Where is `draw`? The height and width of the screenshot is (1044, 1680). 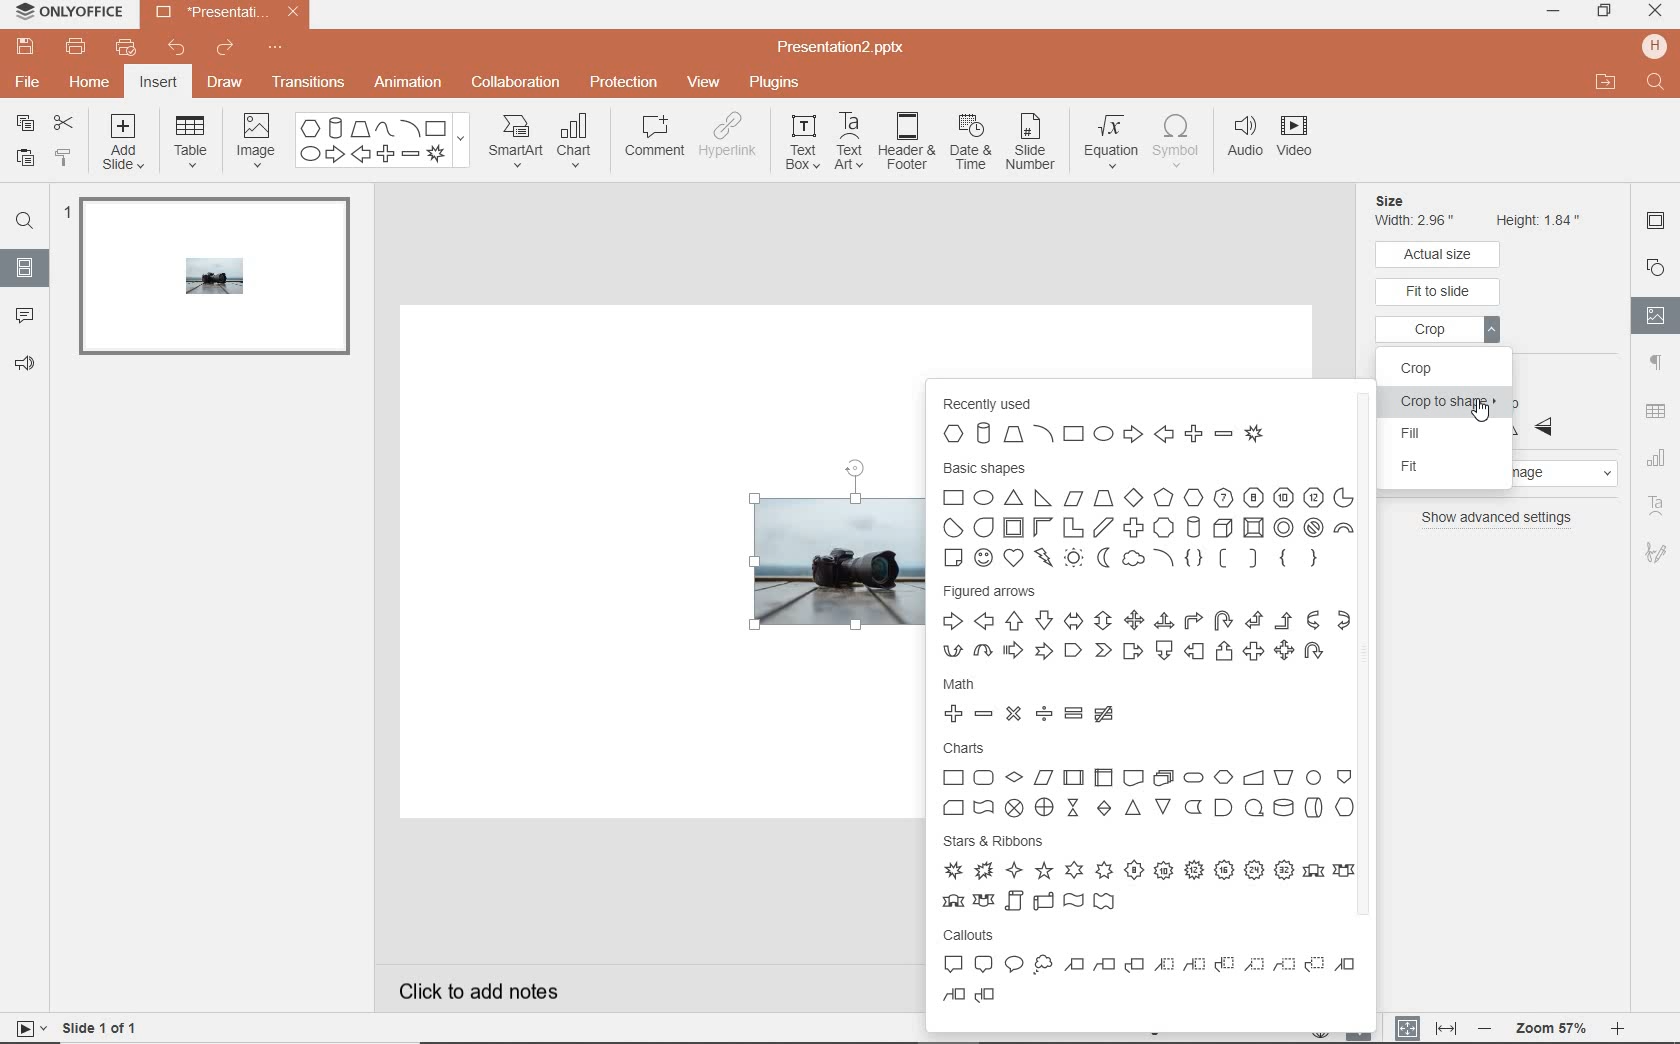
draw is located at coordinates (226, 84).